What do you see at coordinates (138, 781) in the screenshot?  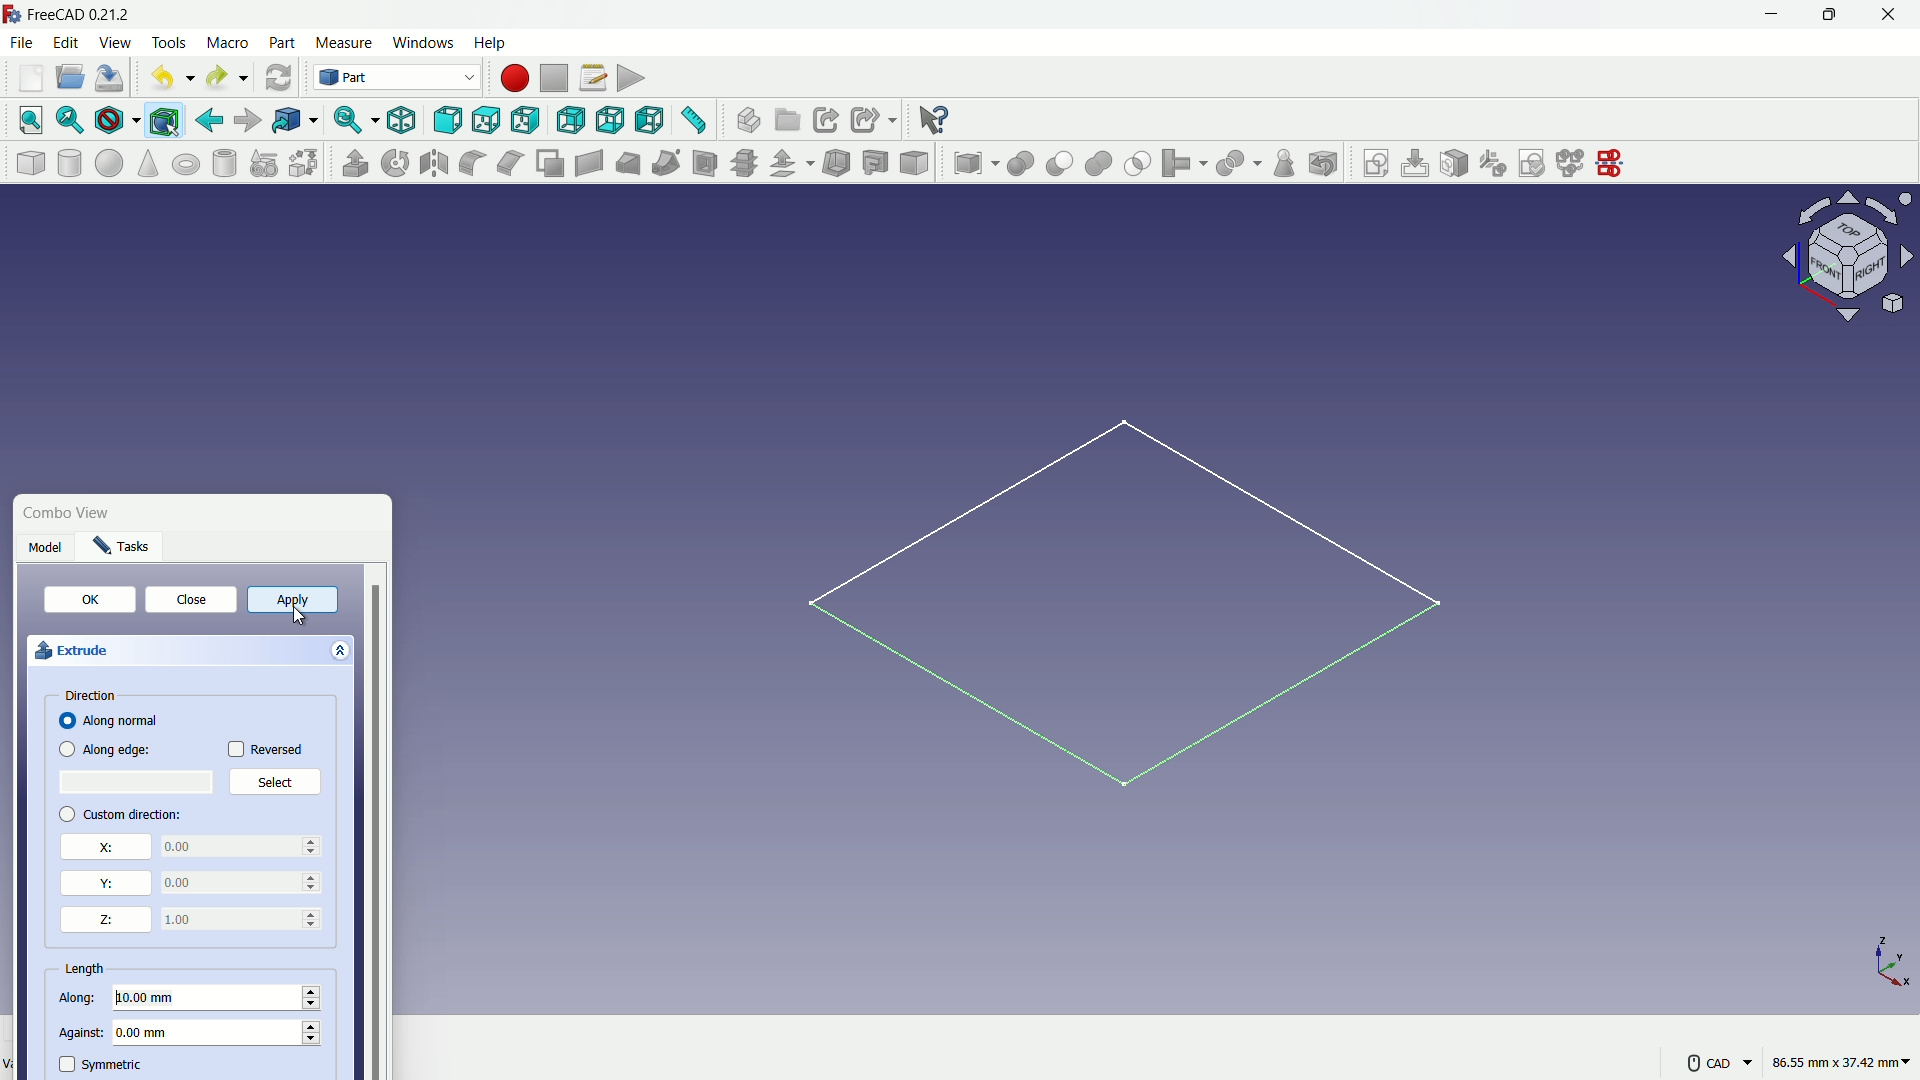 I see `select place` at bounding box center [138, 781].